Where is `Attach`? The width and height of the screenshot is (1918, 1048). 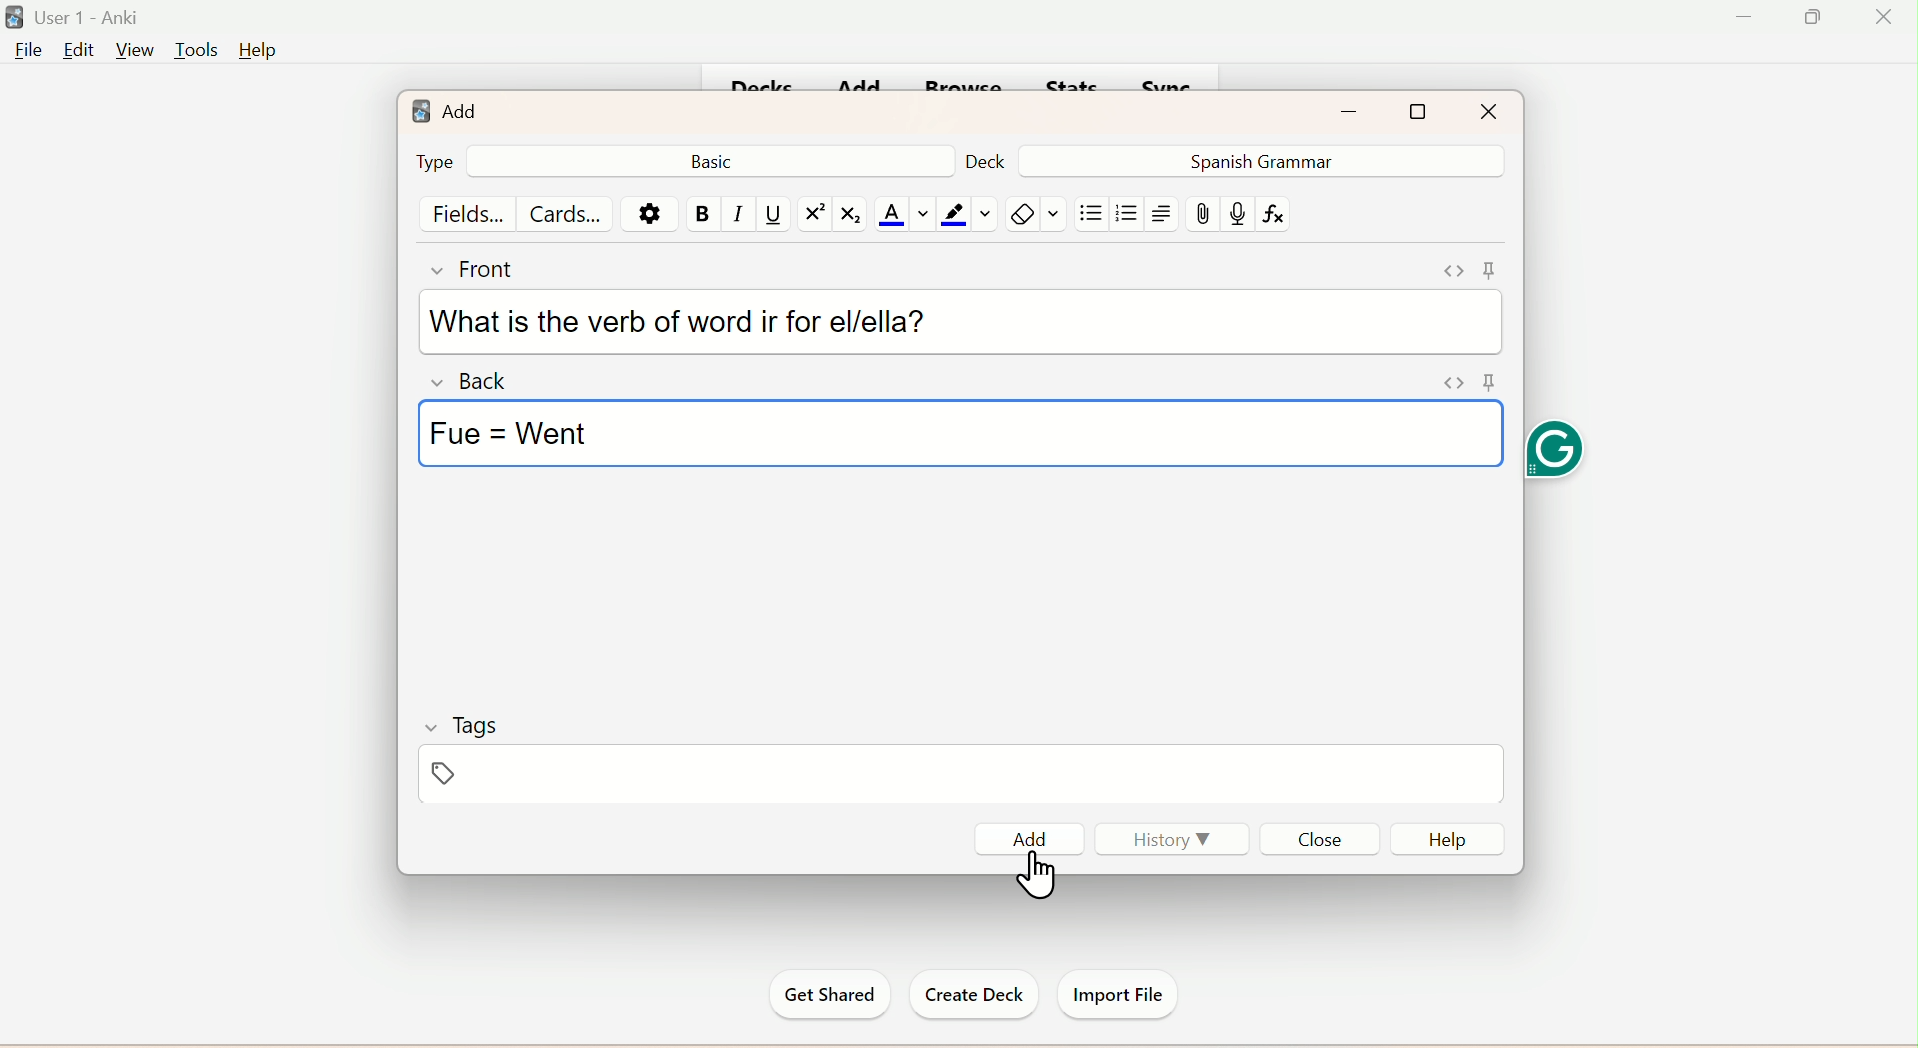
Attach is located at coordinates (1205, 215).